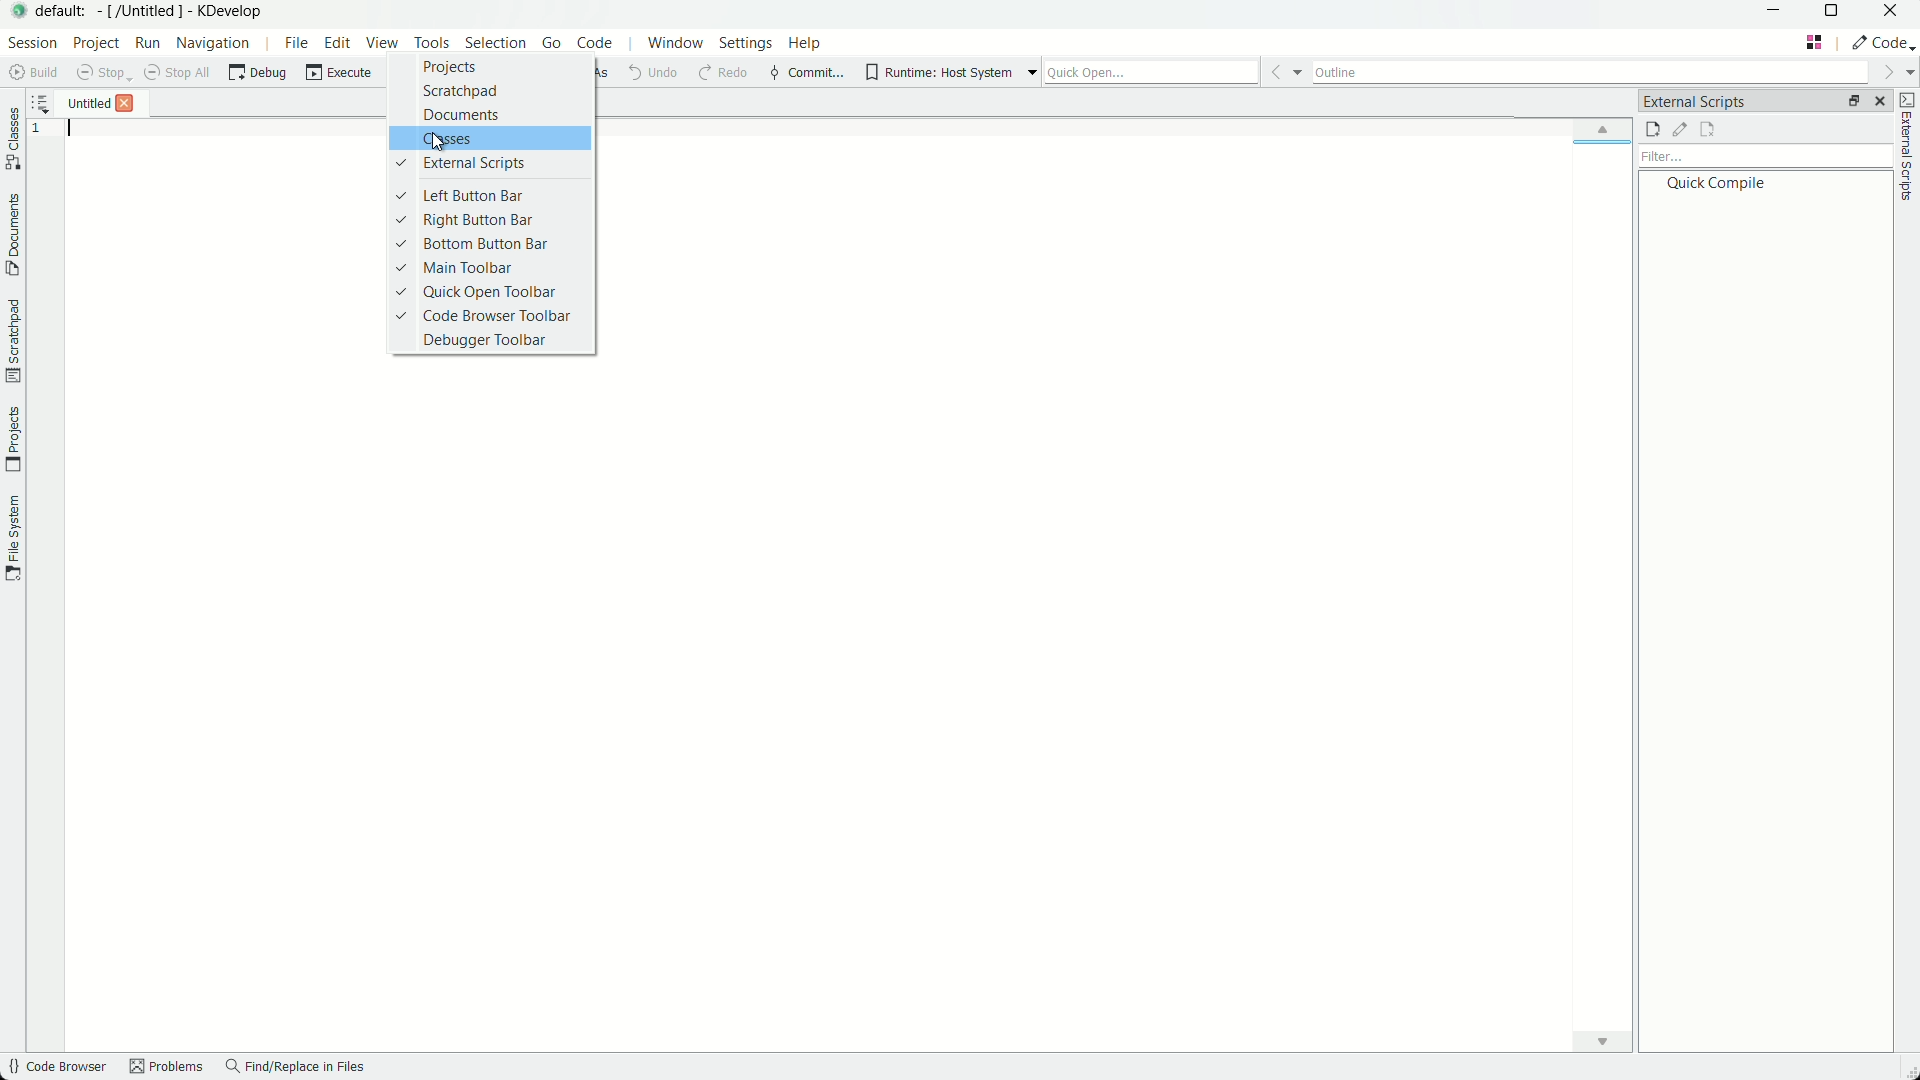 The image size is (1920, 1080). What do you see at coordinates (494, 139) in the screenshot?
I see `classes` at bounding box center [494, 139].